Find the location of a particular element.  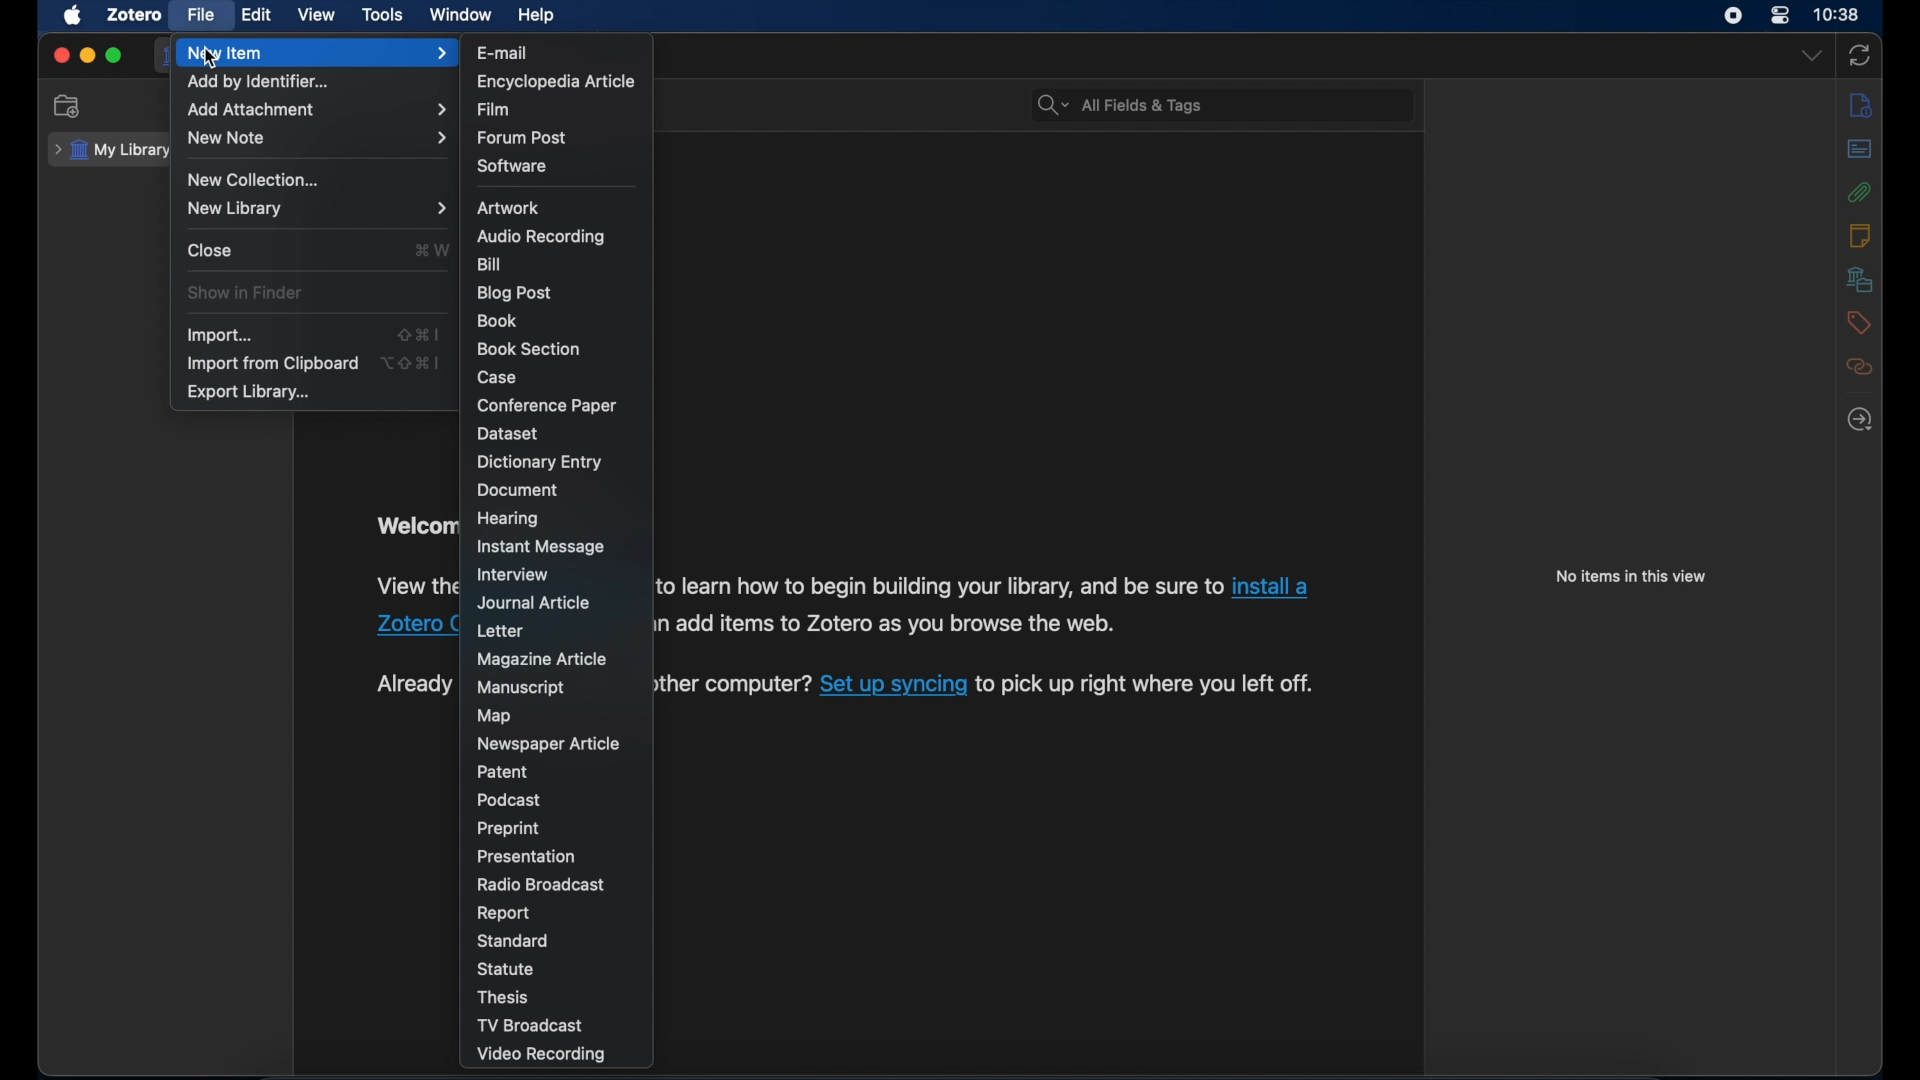

magazine article is located at coordinates (540, 661).